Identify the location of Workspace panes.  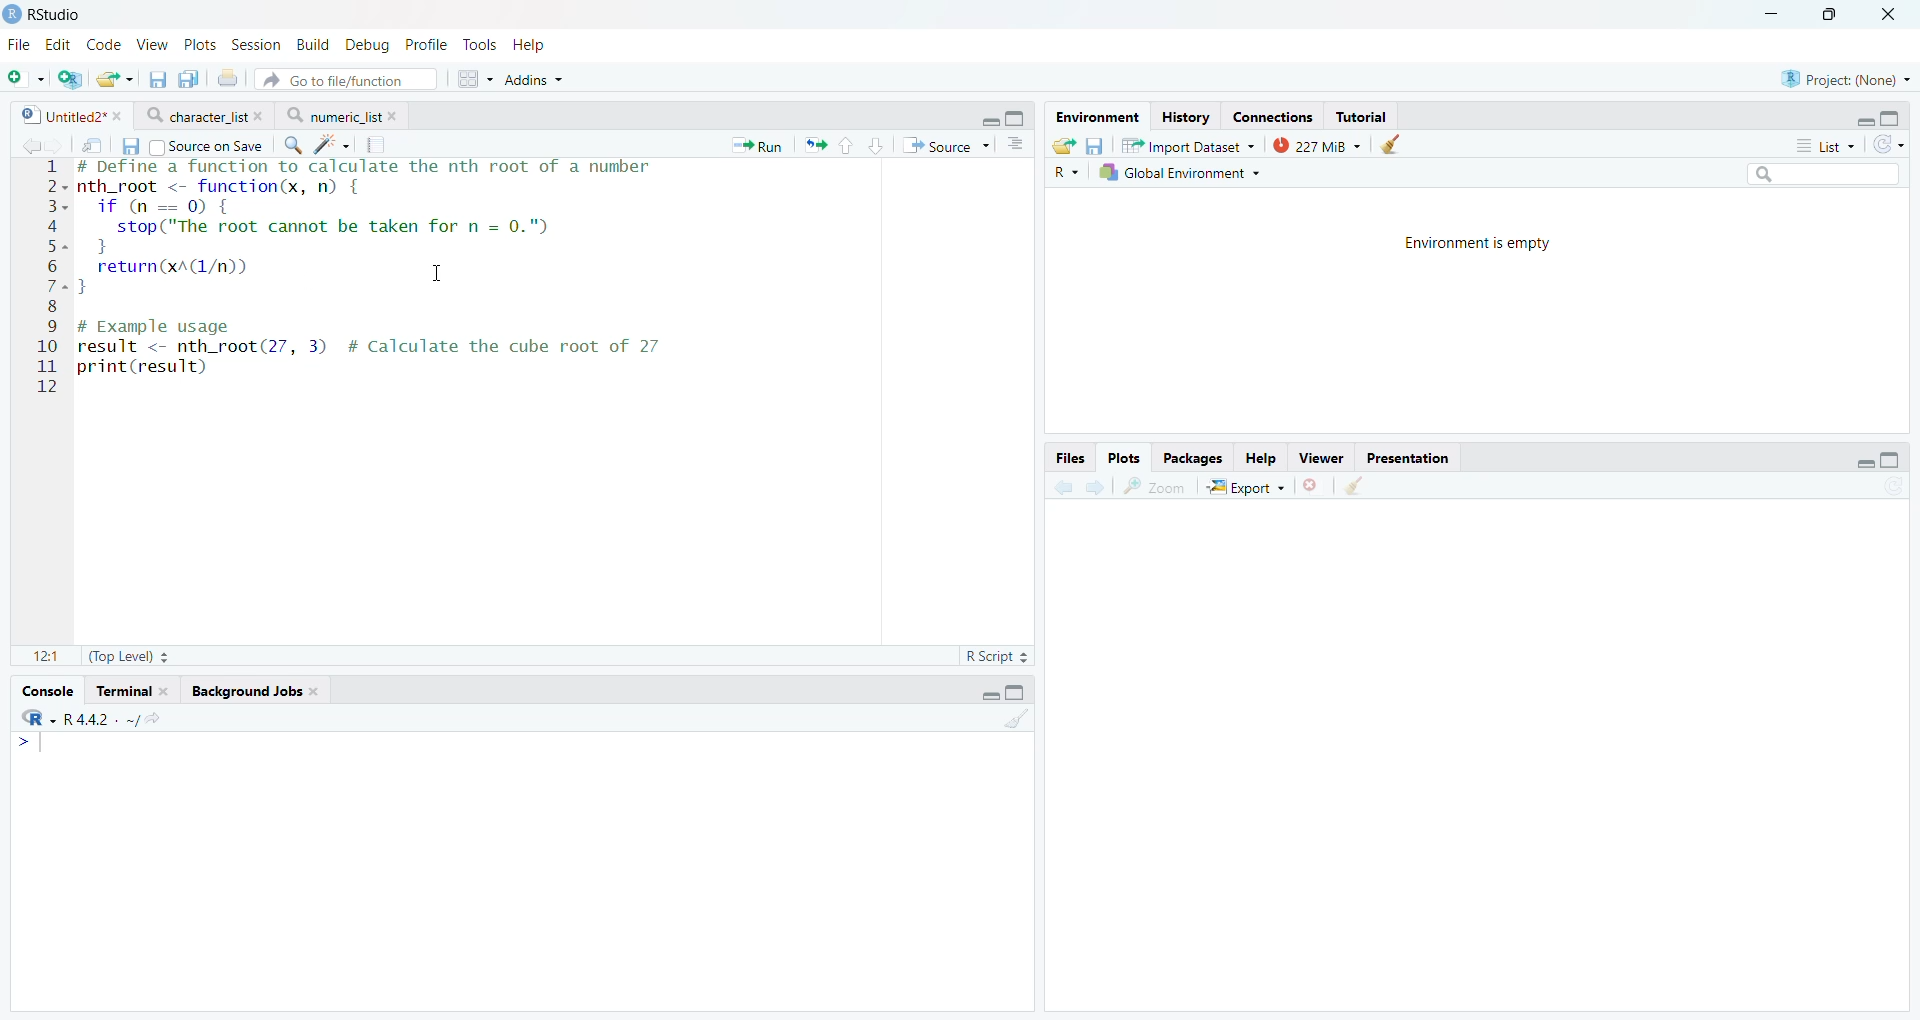
(473, 80).